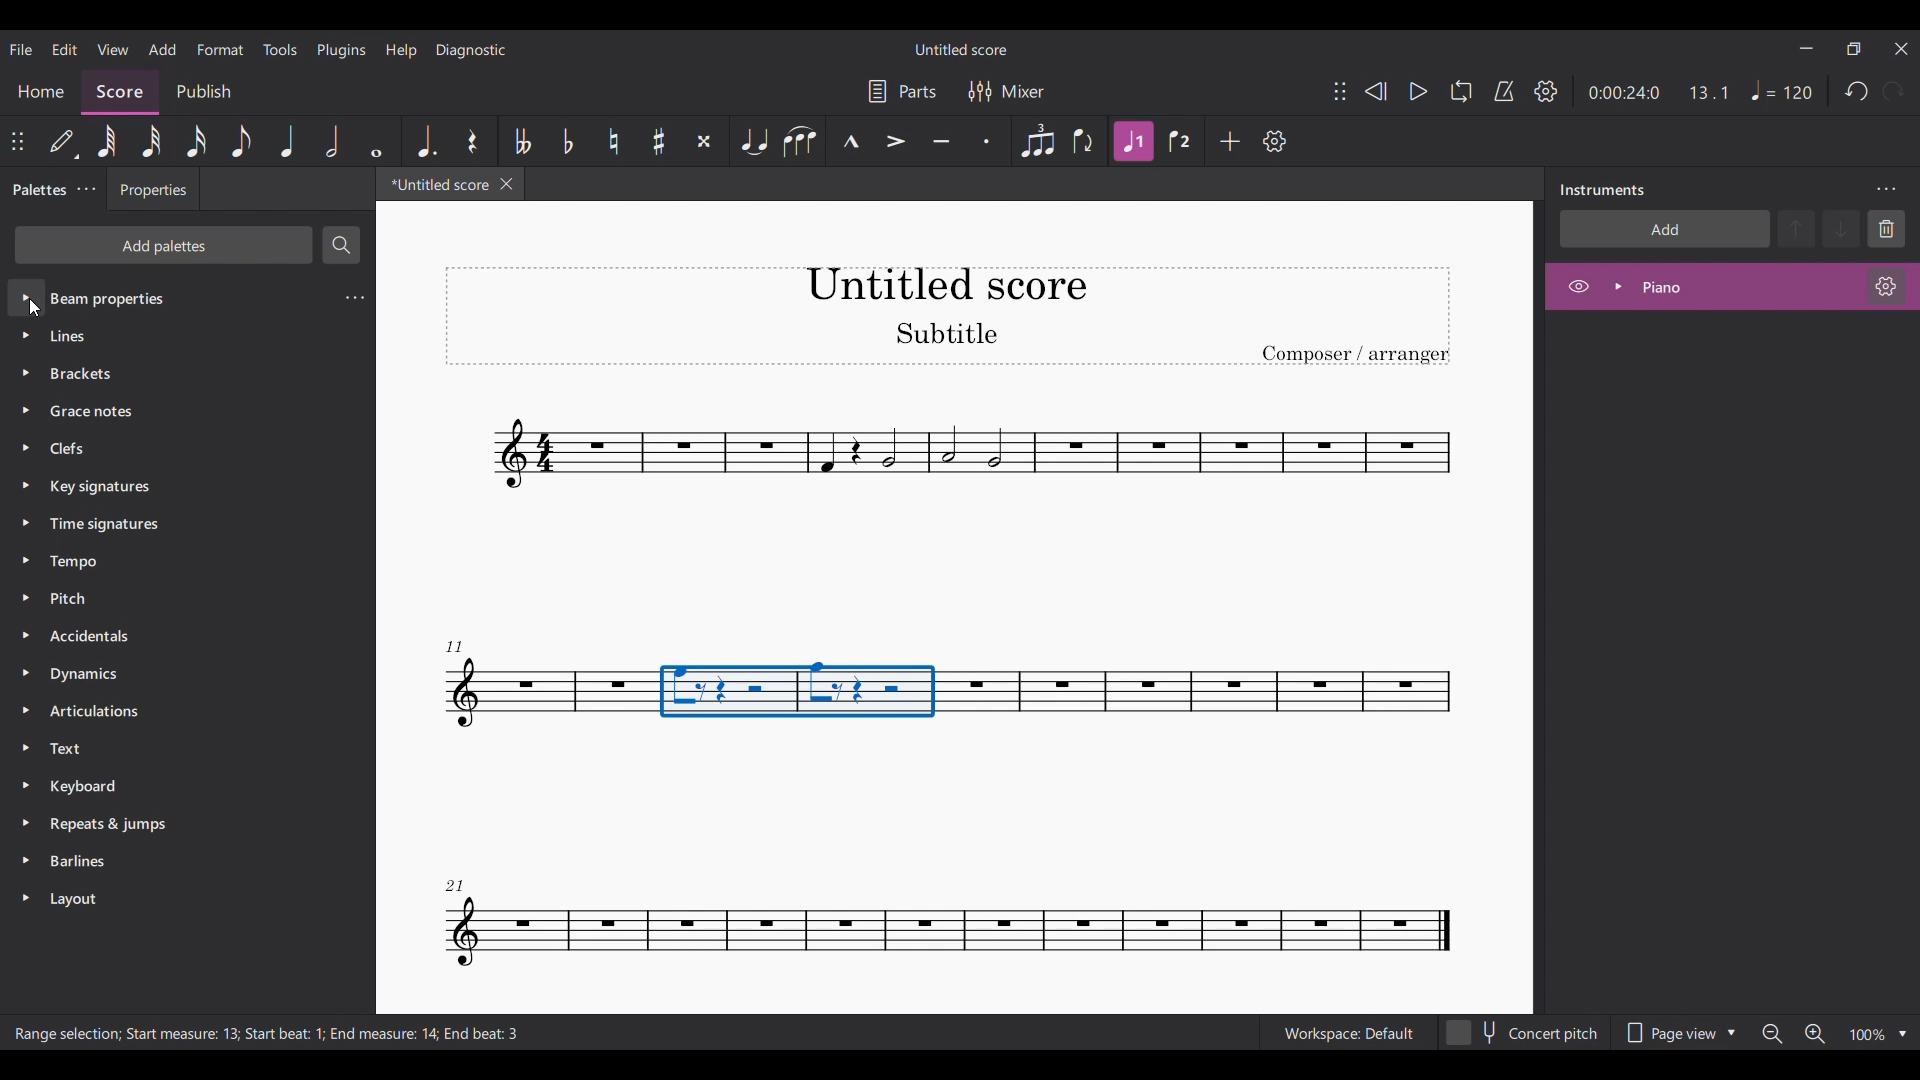  Describe the element at coordinates (851, 141) in the screenshot. I see `Marcato` at that location.